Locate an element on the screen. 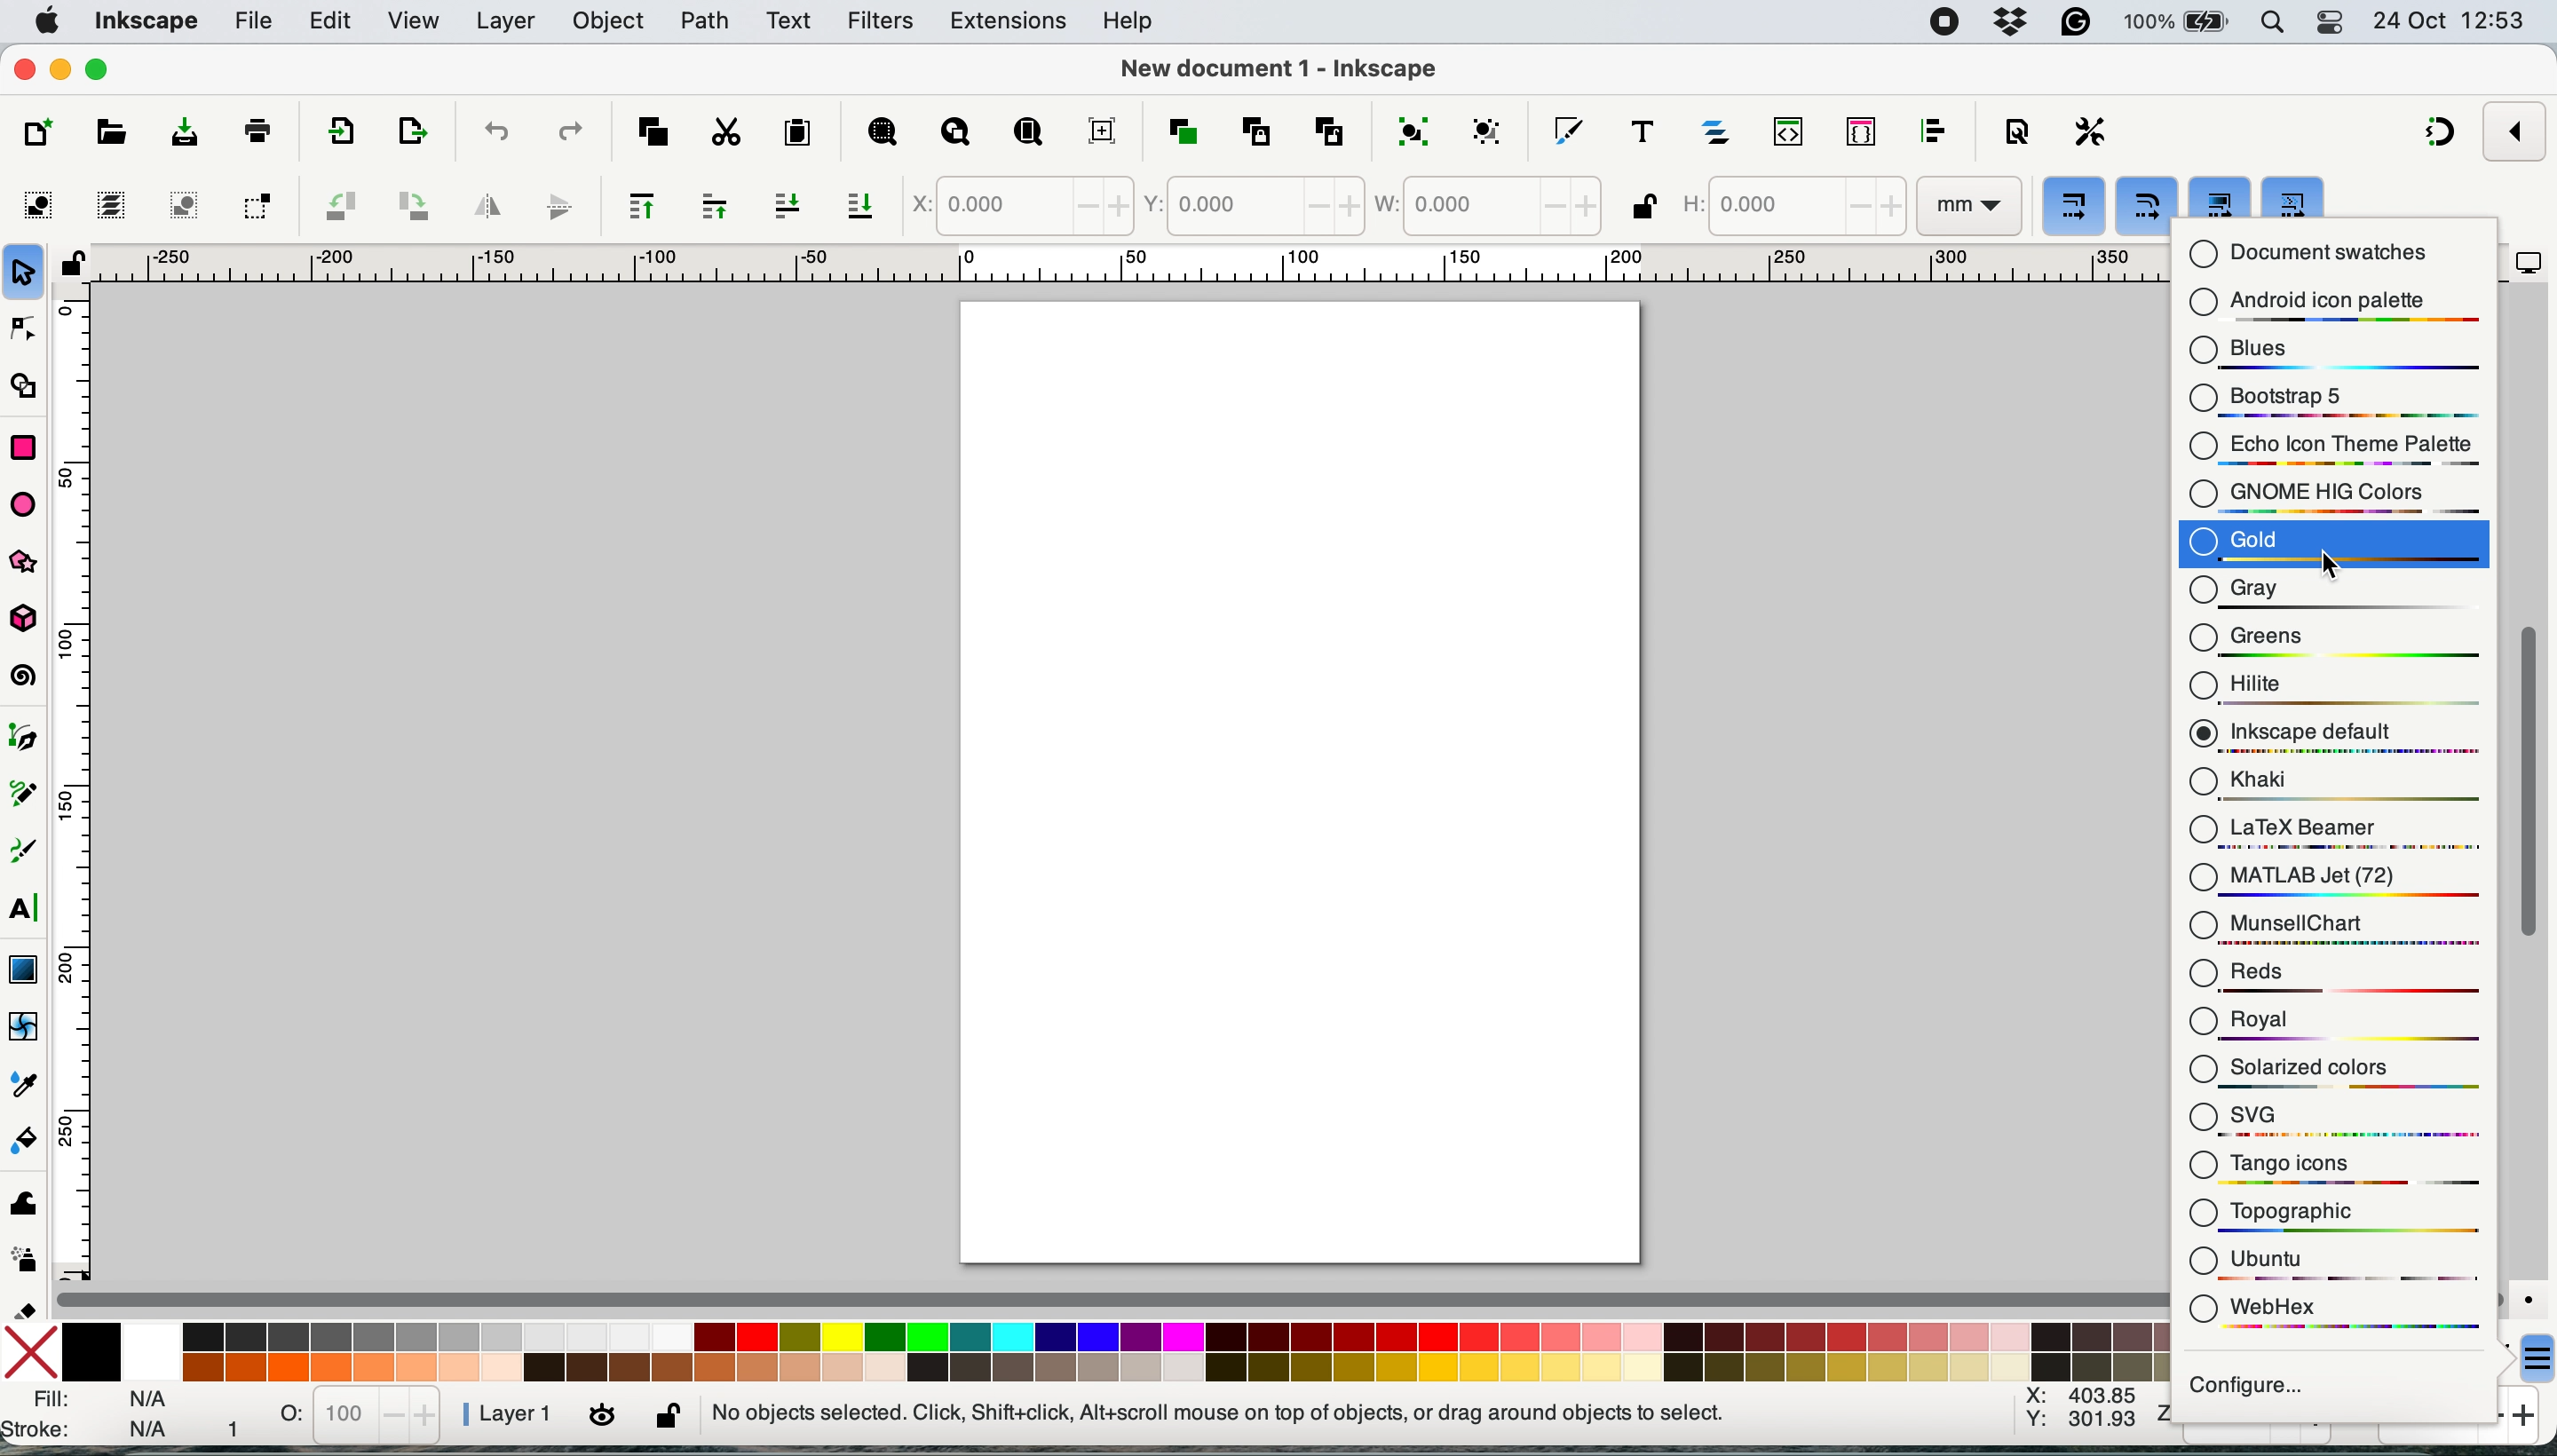 Image resolution: width=2557 pixels, height=1456 pixels. cursor is located at coordinates (2331, 564).